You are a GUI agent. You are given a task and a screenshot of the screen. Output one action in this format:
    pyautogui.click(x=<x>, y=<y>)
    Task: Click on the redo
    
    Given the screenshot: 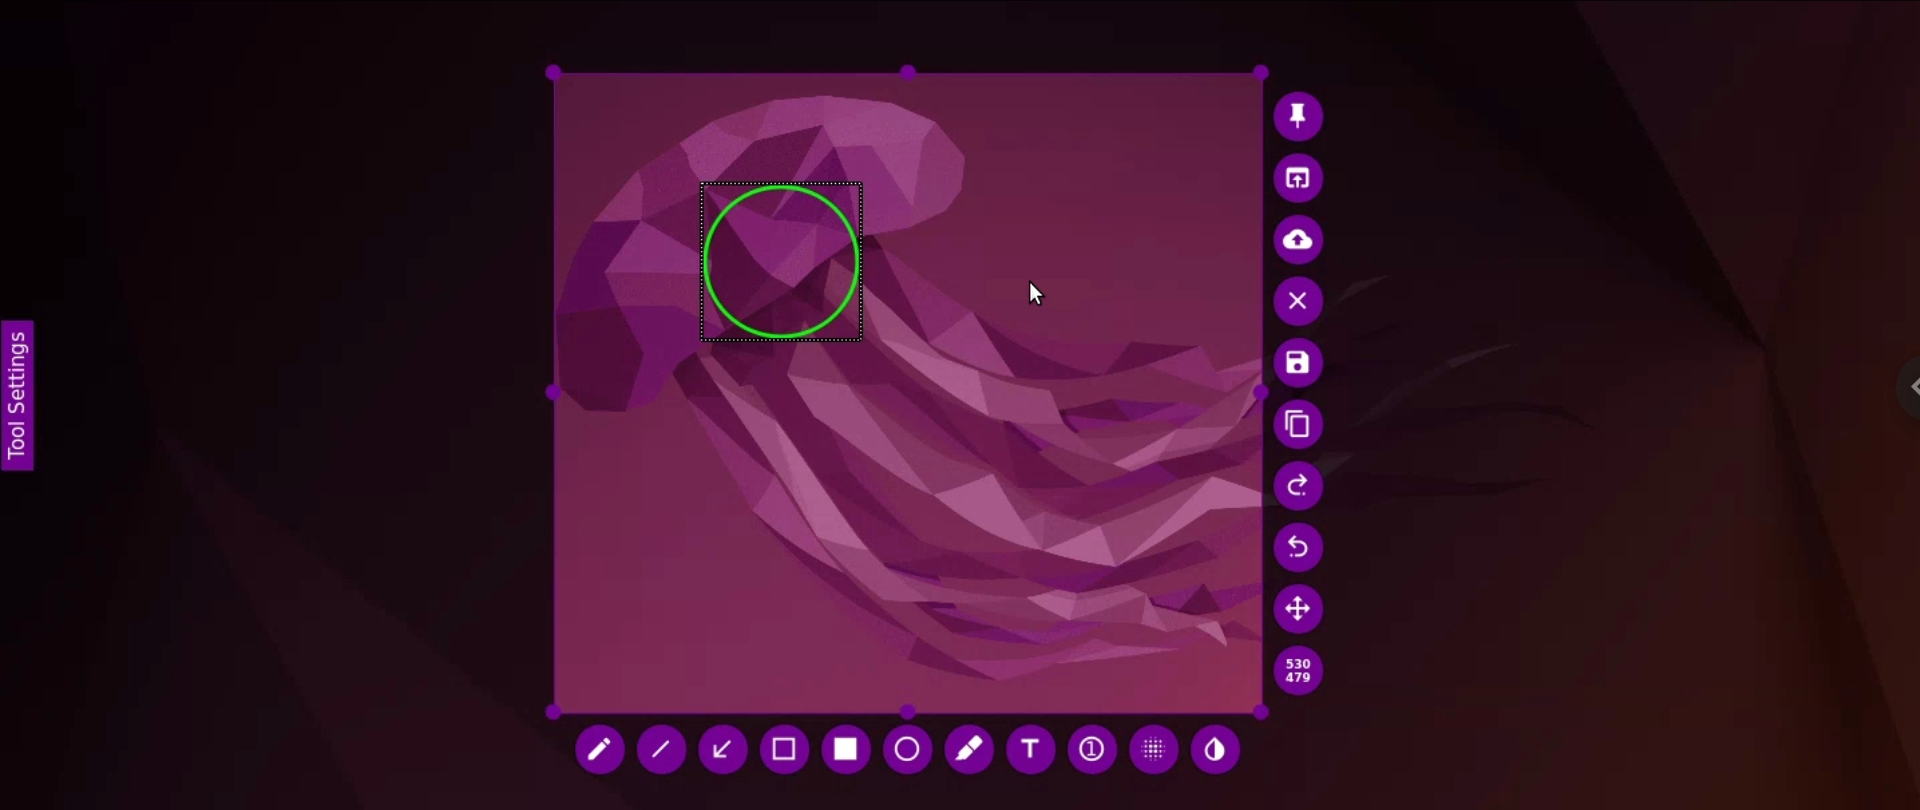 What is the action you would take?
    pyautogui.click(x=1298, y=545)
    